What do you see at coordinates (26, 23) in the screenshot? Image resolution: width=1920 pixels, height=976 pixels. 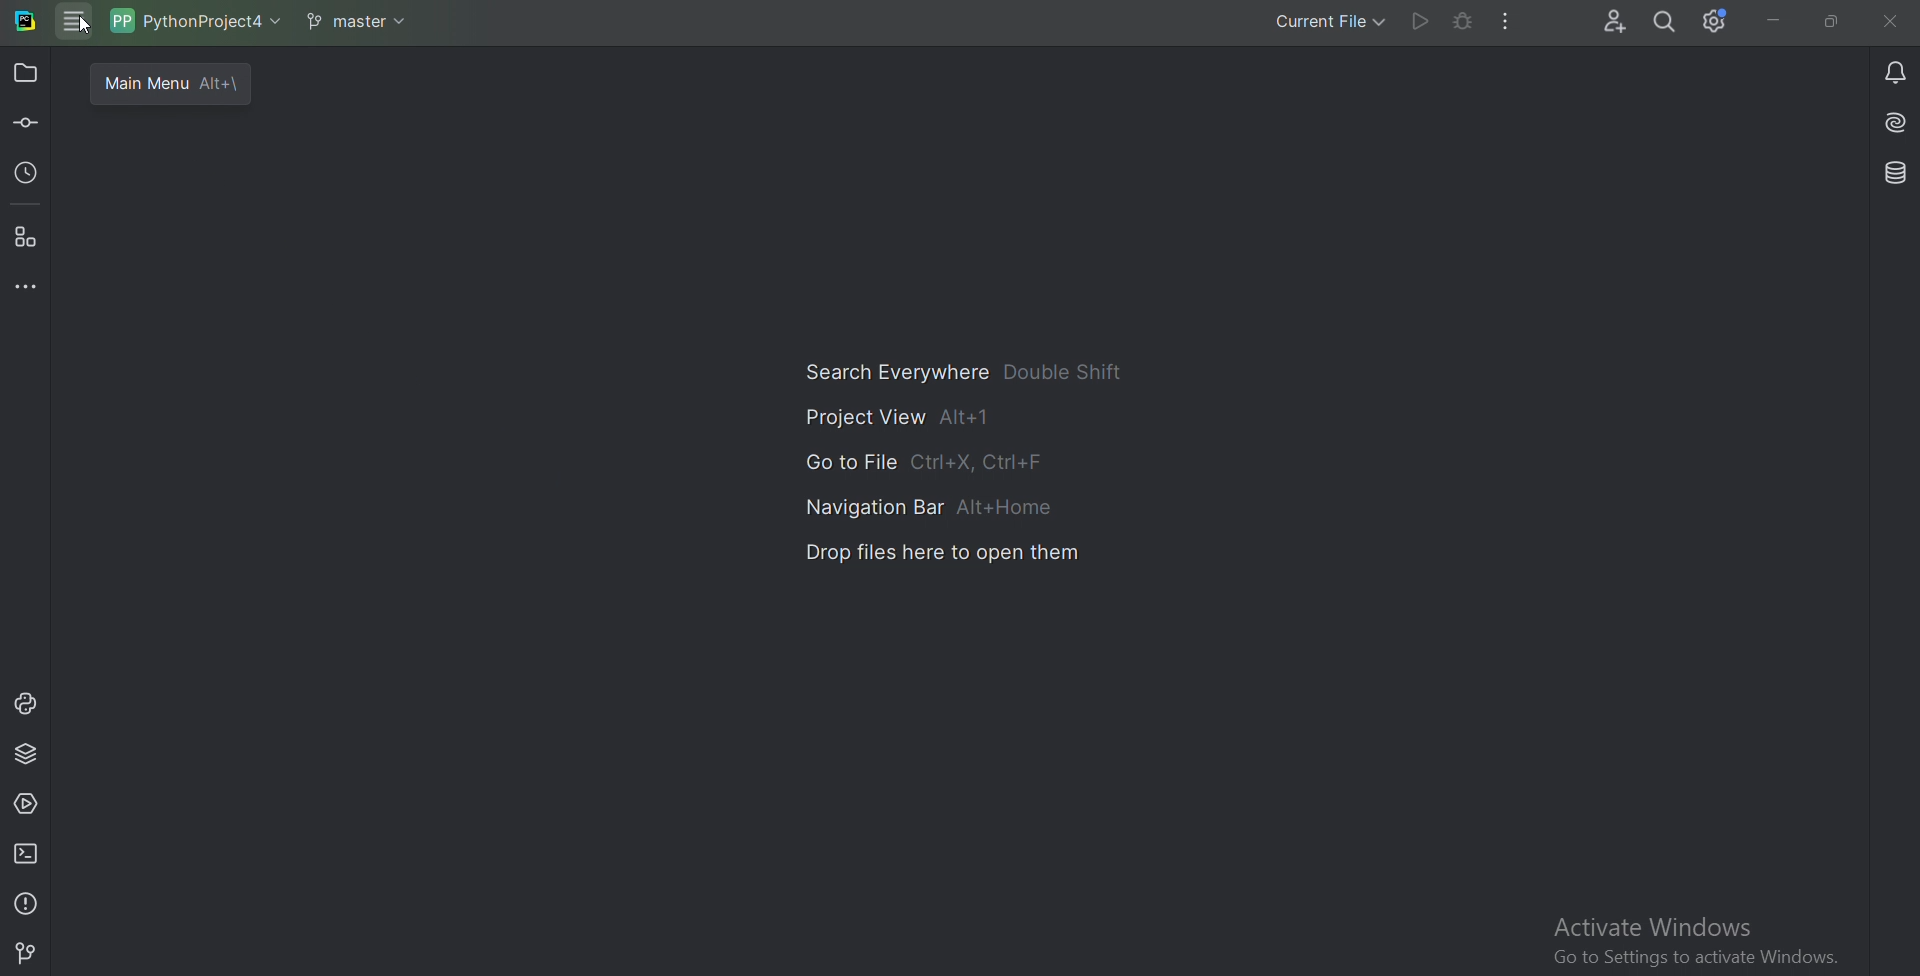 I see `Pycharm` at bounding box center [26, 23].